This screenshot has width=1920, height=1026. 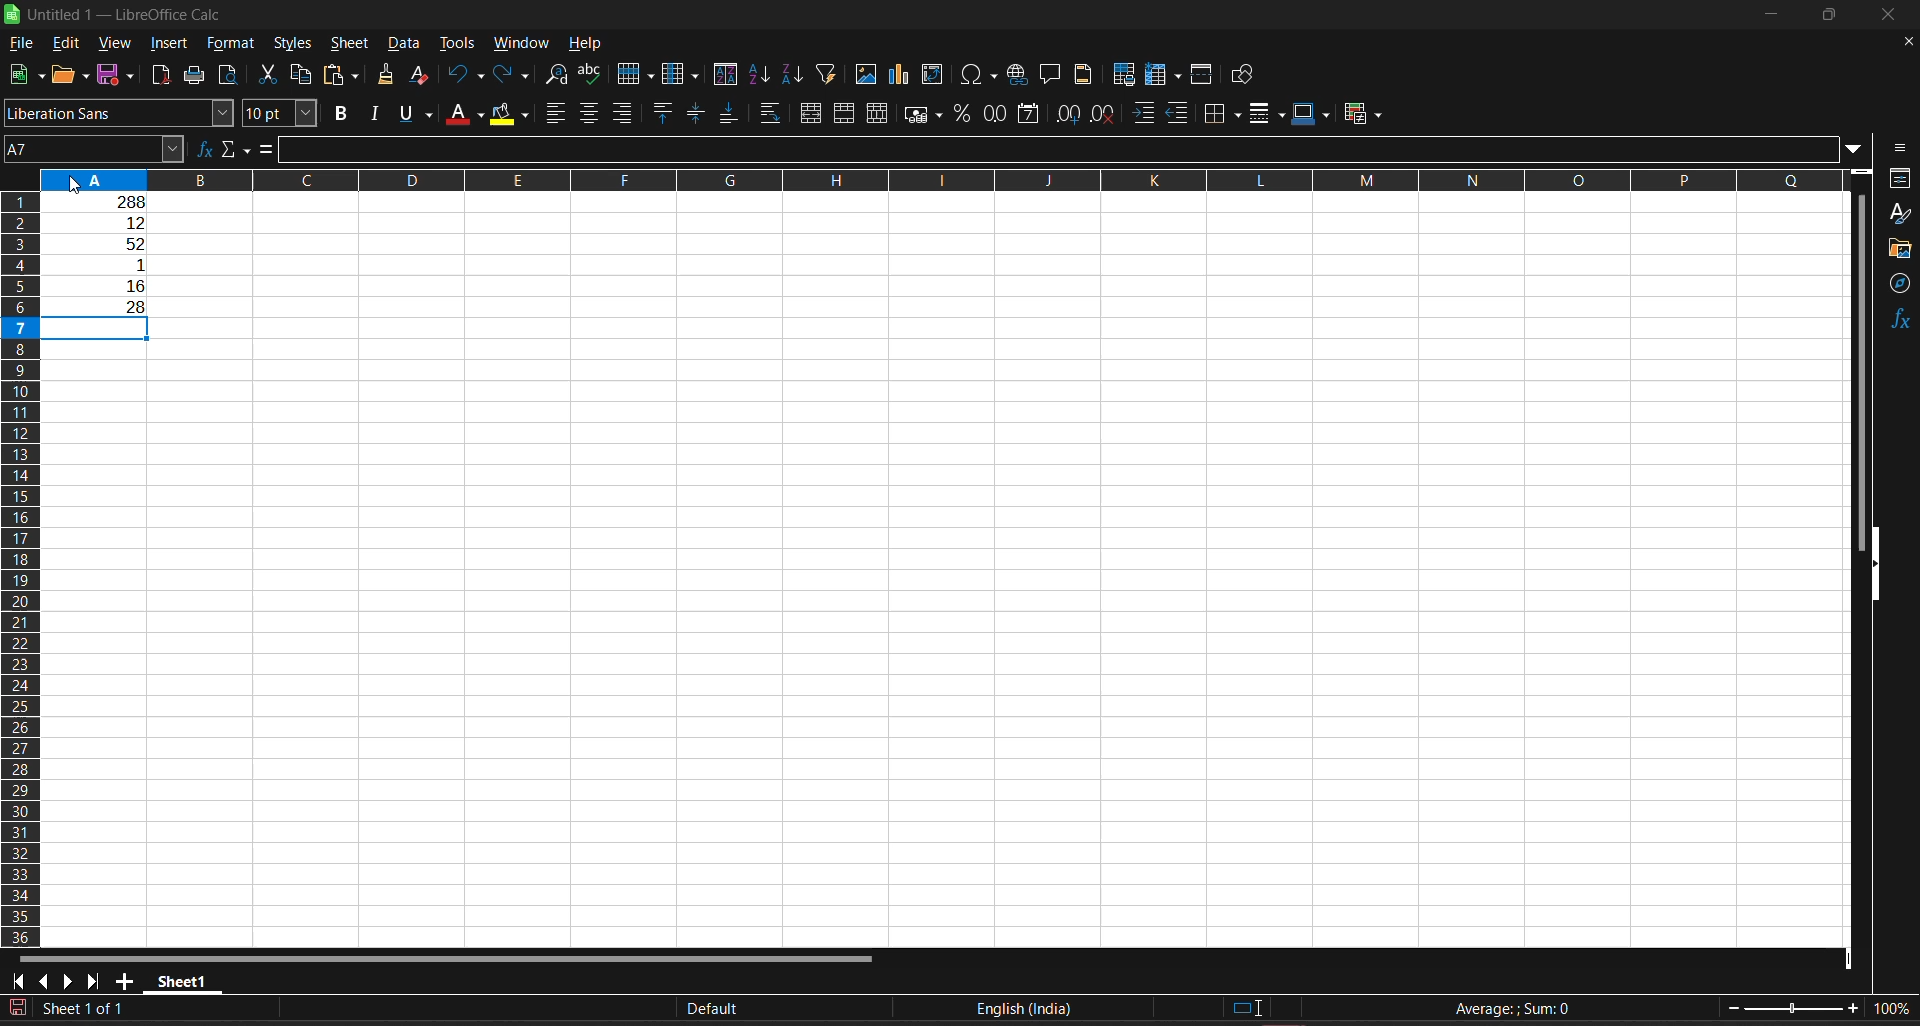 What do you see at coordinates (1898, 248) in the screenshot?
I see `gallery` at bounding box center [1898, 248].